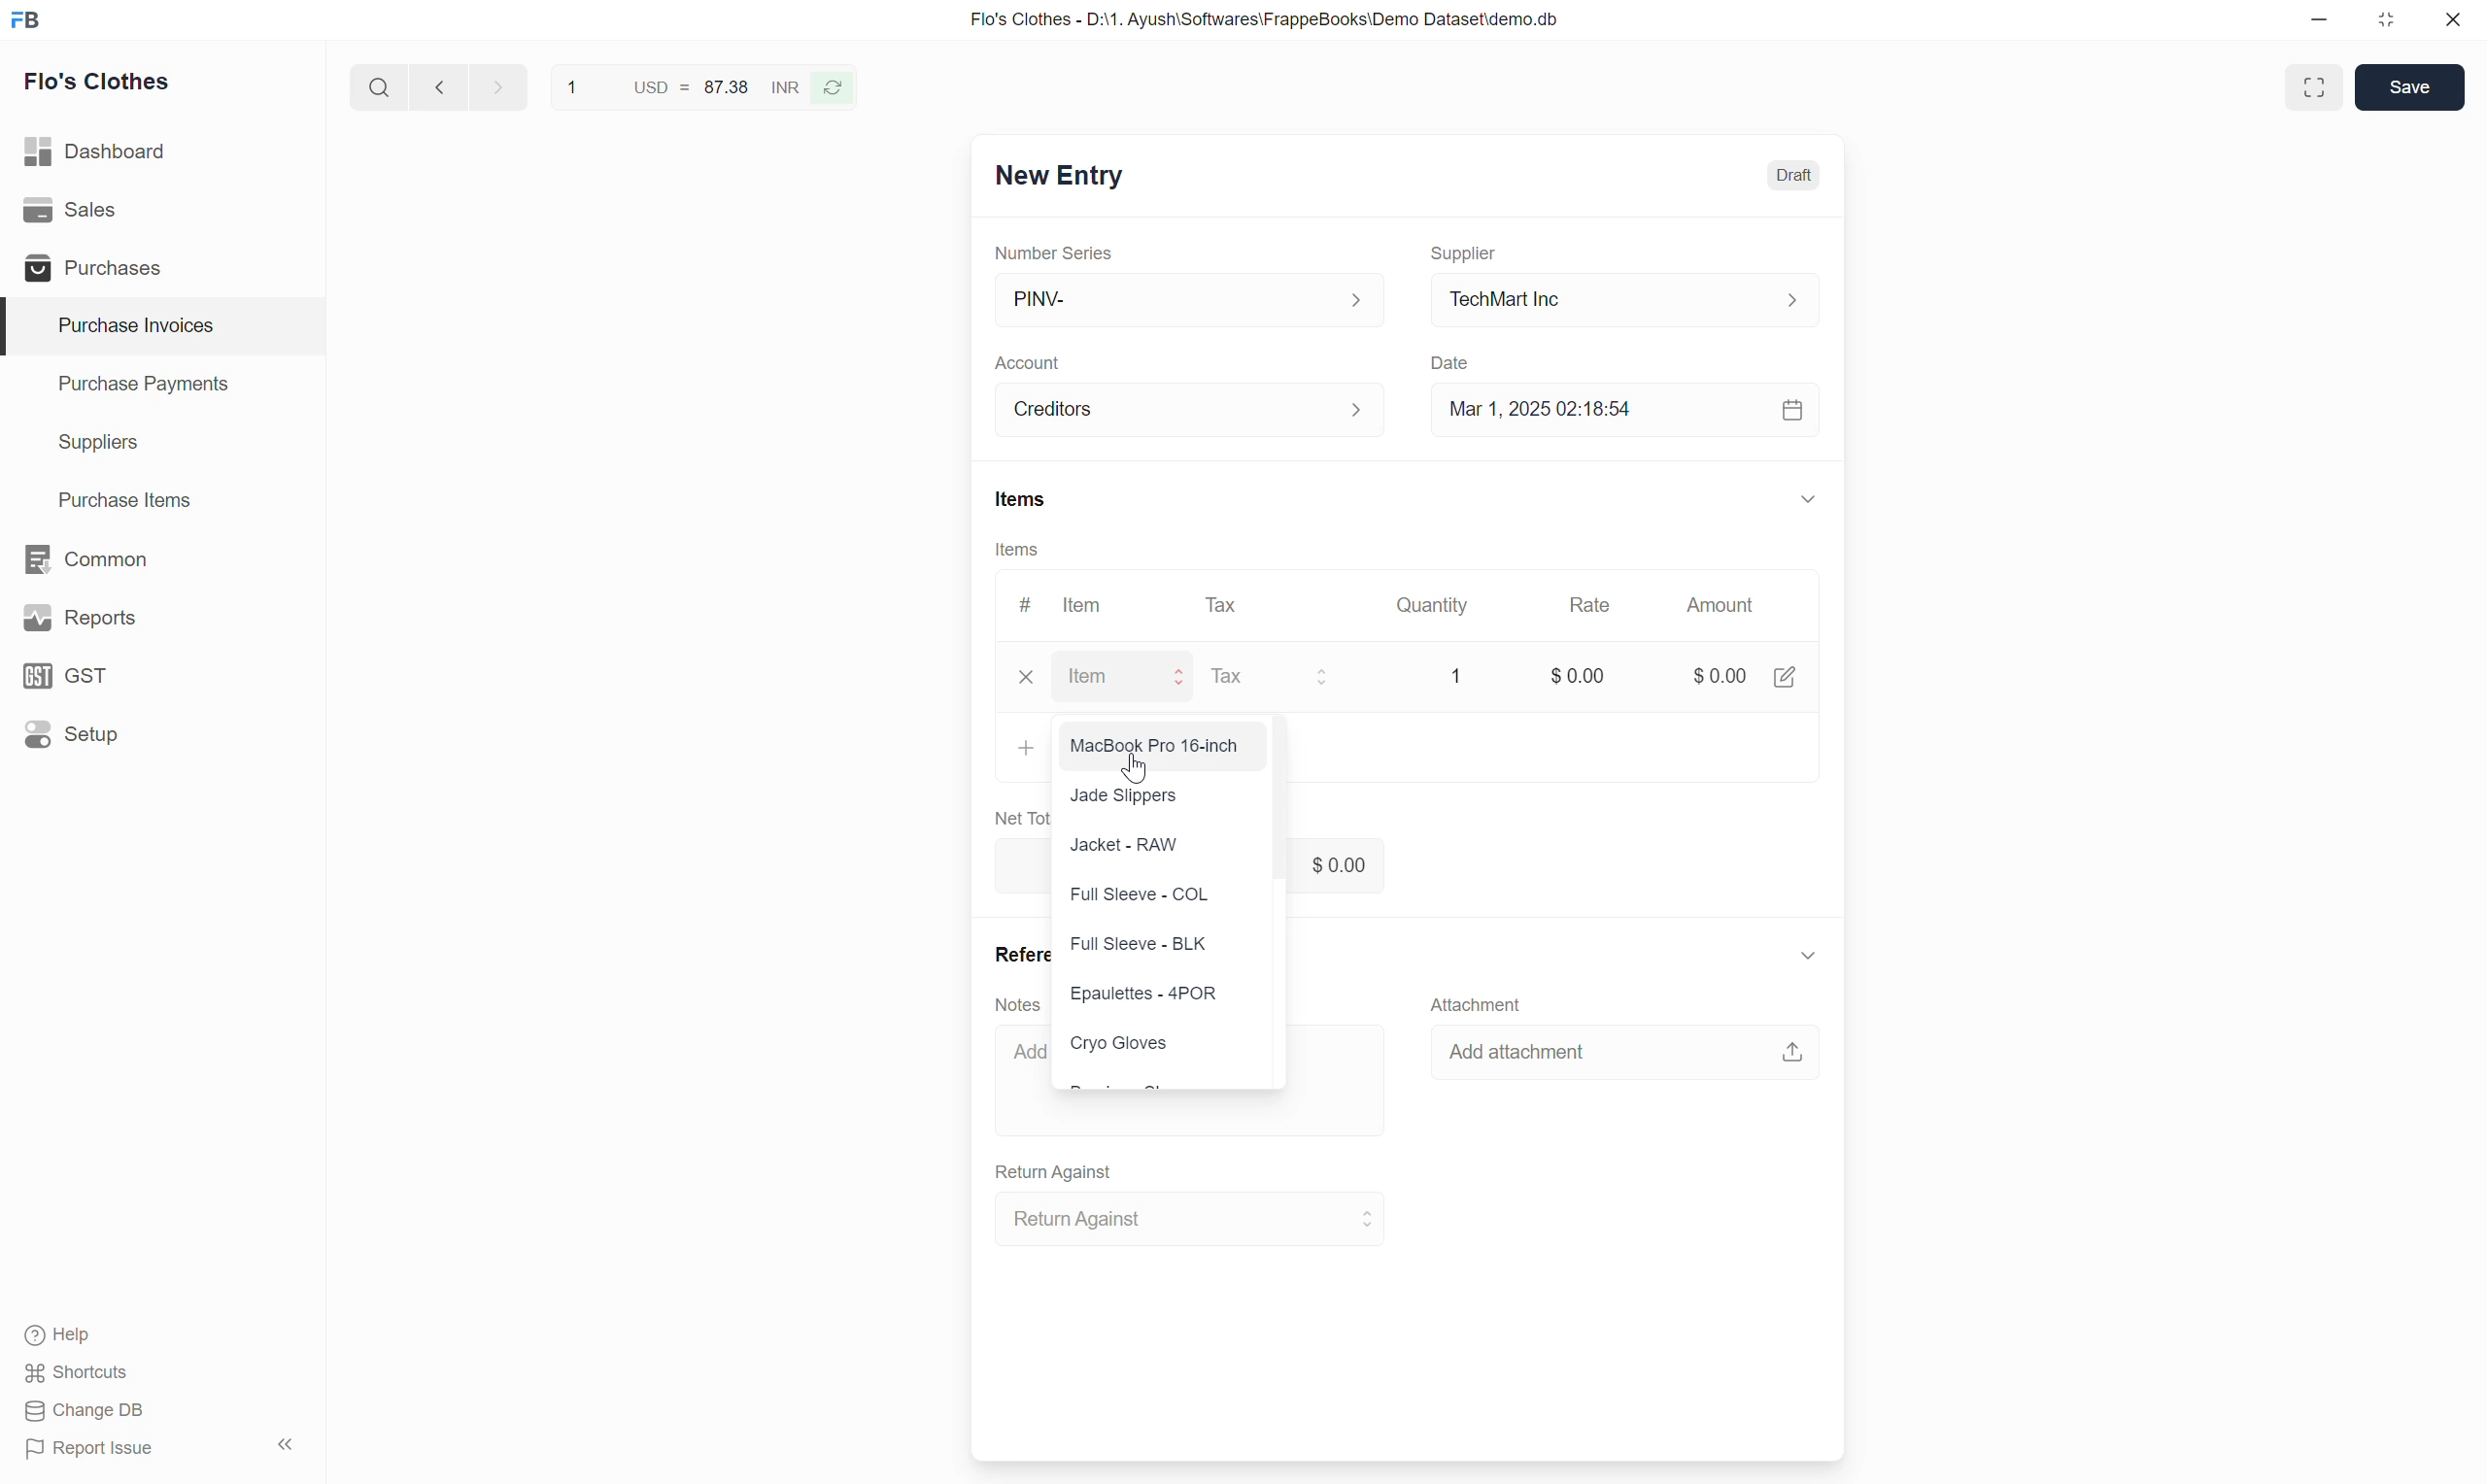 The width and height of the screenshot is (2487, 1484). I want to click on Report Issue, so click(91, 1449).